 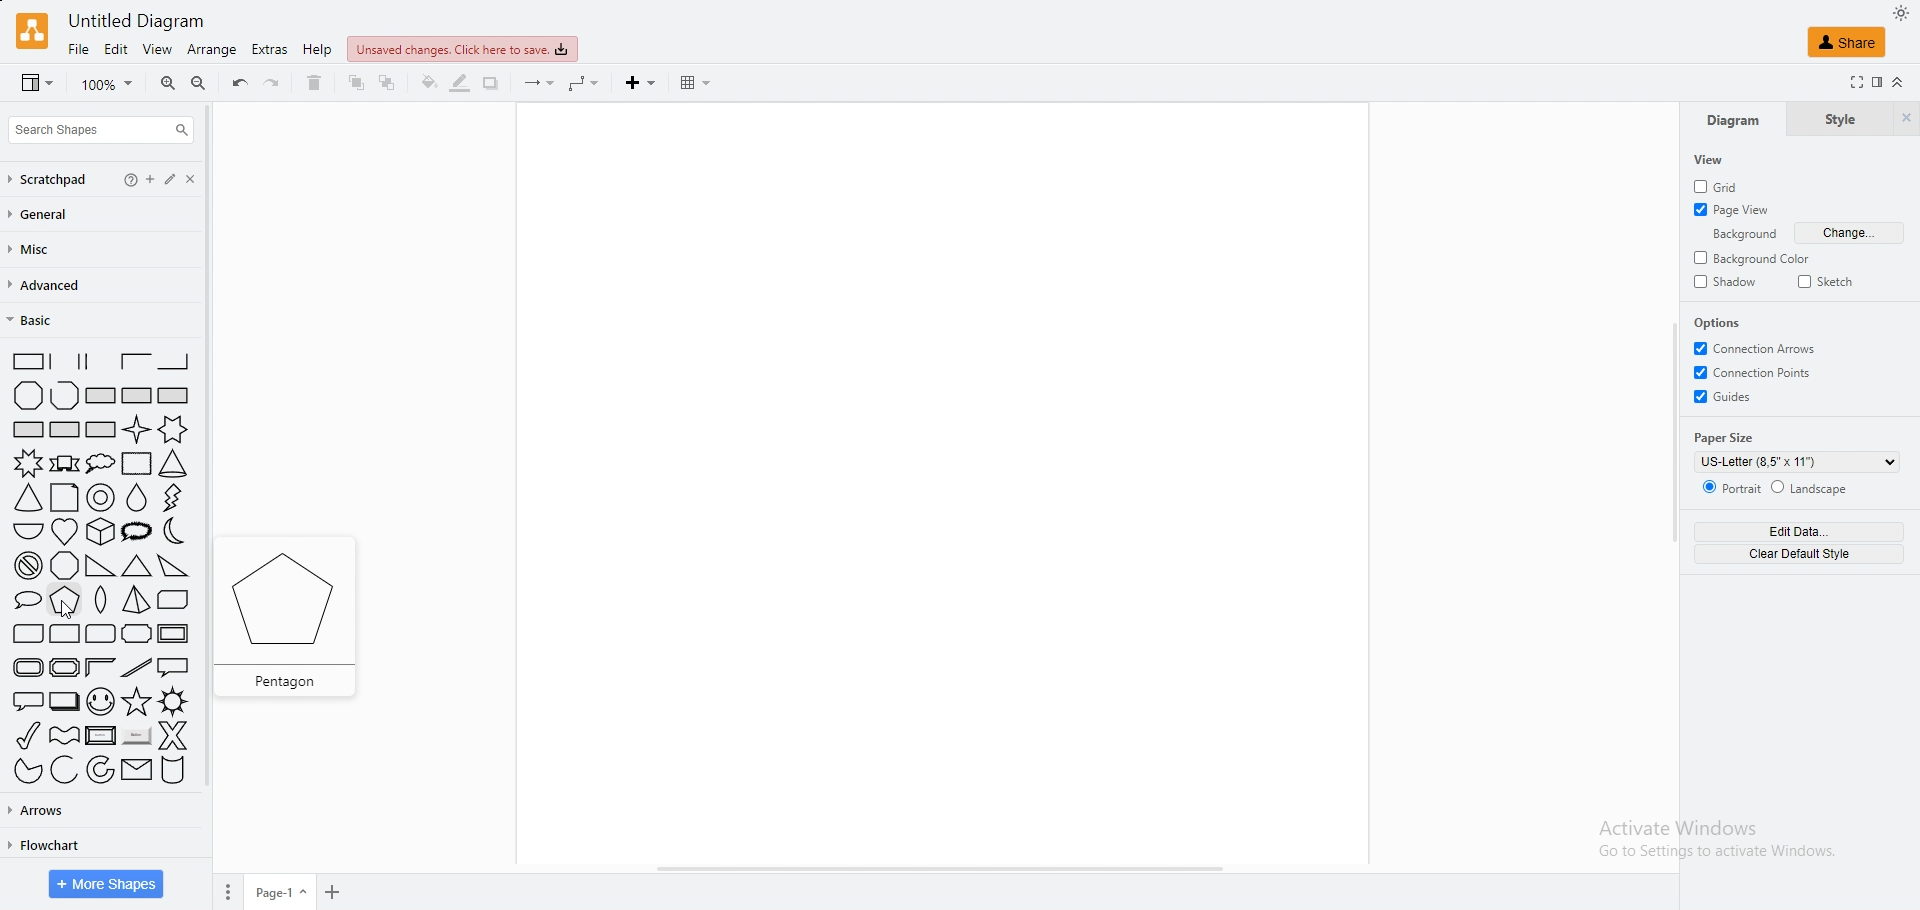 What do you see at coordinates (1796, 462) in the screenshot?
I see `paper size selection` at bounding box center [1796, 462].